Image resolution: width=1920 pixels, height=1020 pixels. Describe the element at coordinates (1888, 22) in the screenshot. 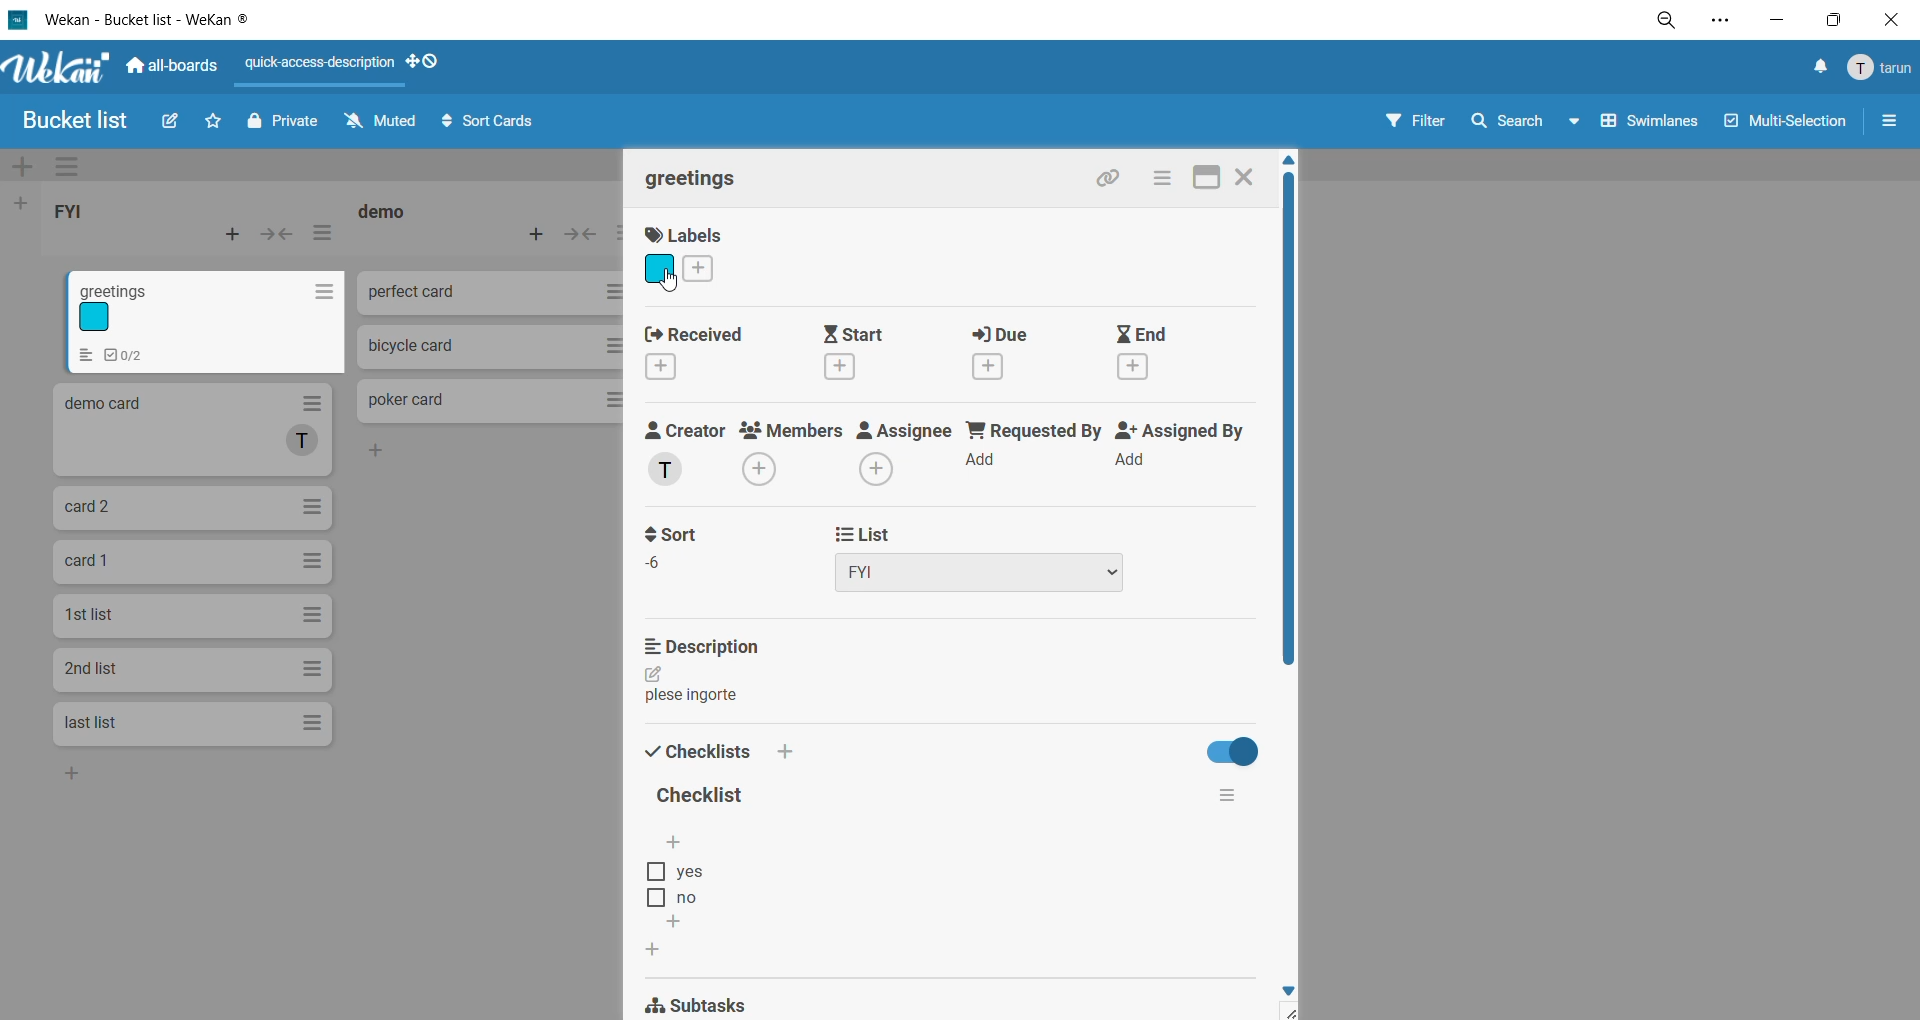

I see `close` at that location.